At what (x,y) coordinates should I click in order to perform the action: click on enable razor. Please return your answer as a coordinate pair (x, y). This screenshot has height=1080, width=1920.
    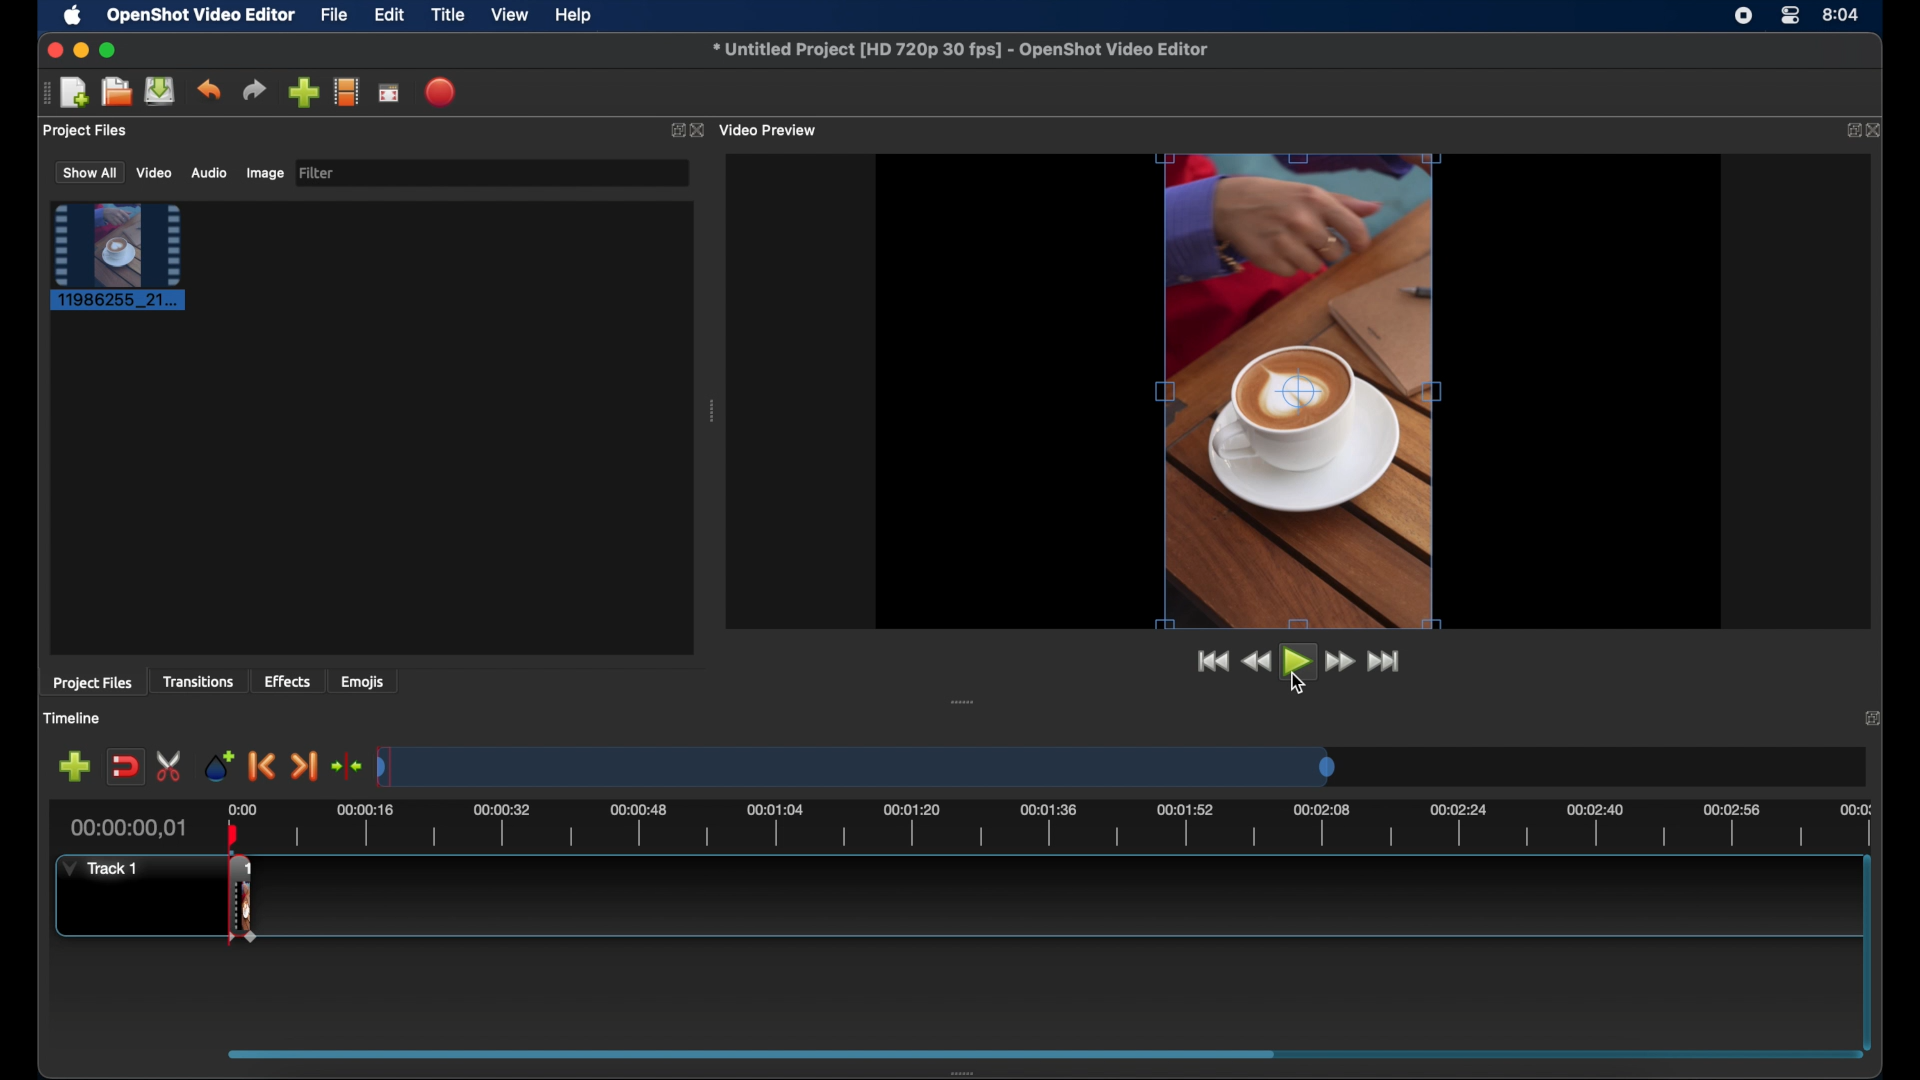
    Looking at the image, I should click on (171, 766).